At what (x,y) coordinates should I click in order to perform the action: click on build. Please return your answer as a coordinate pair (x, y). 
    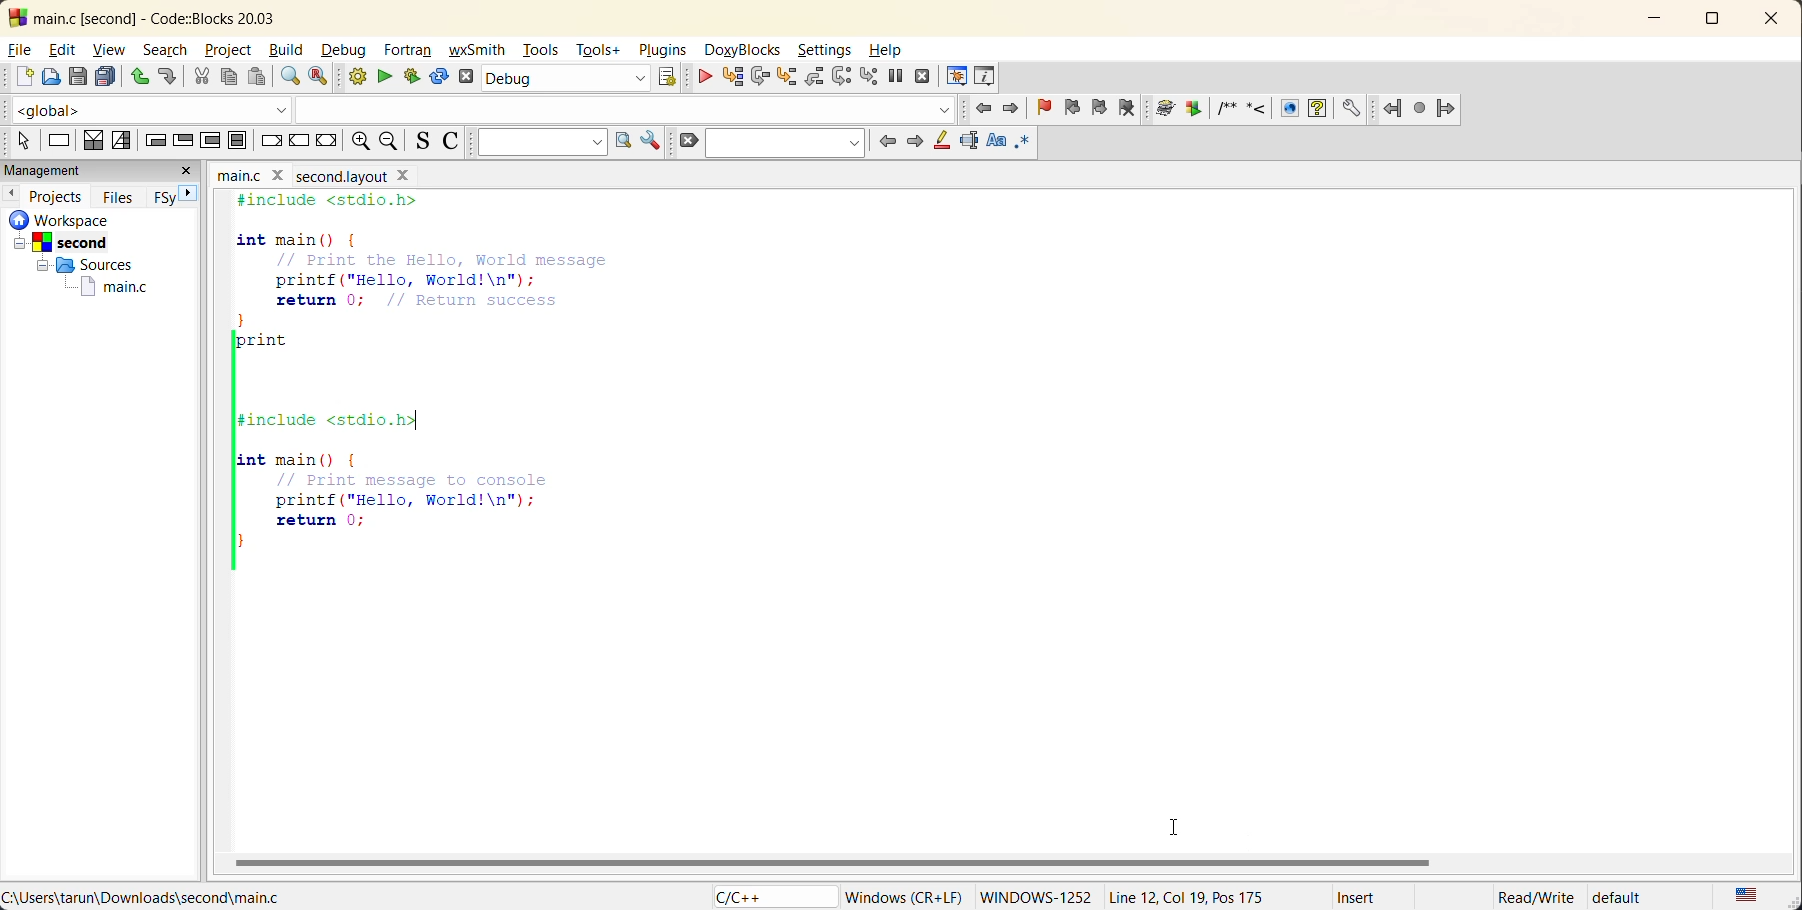
    Looking at the image, I should click on (353, 76).